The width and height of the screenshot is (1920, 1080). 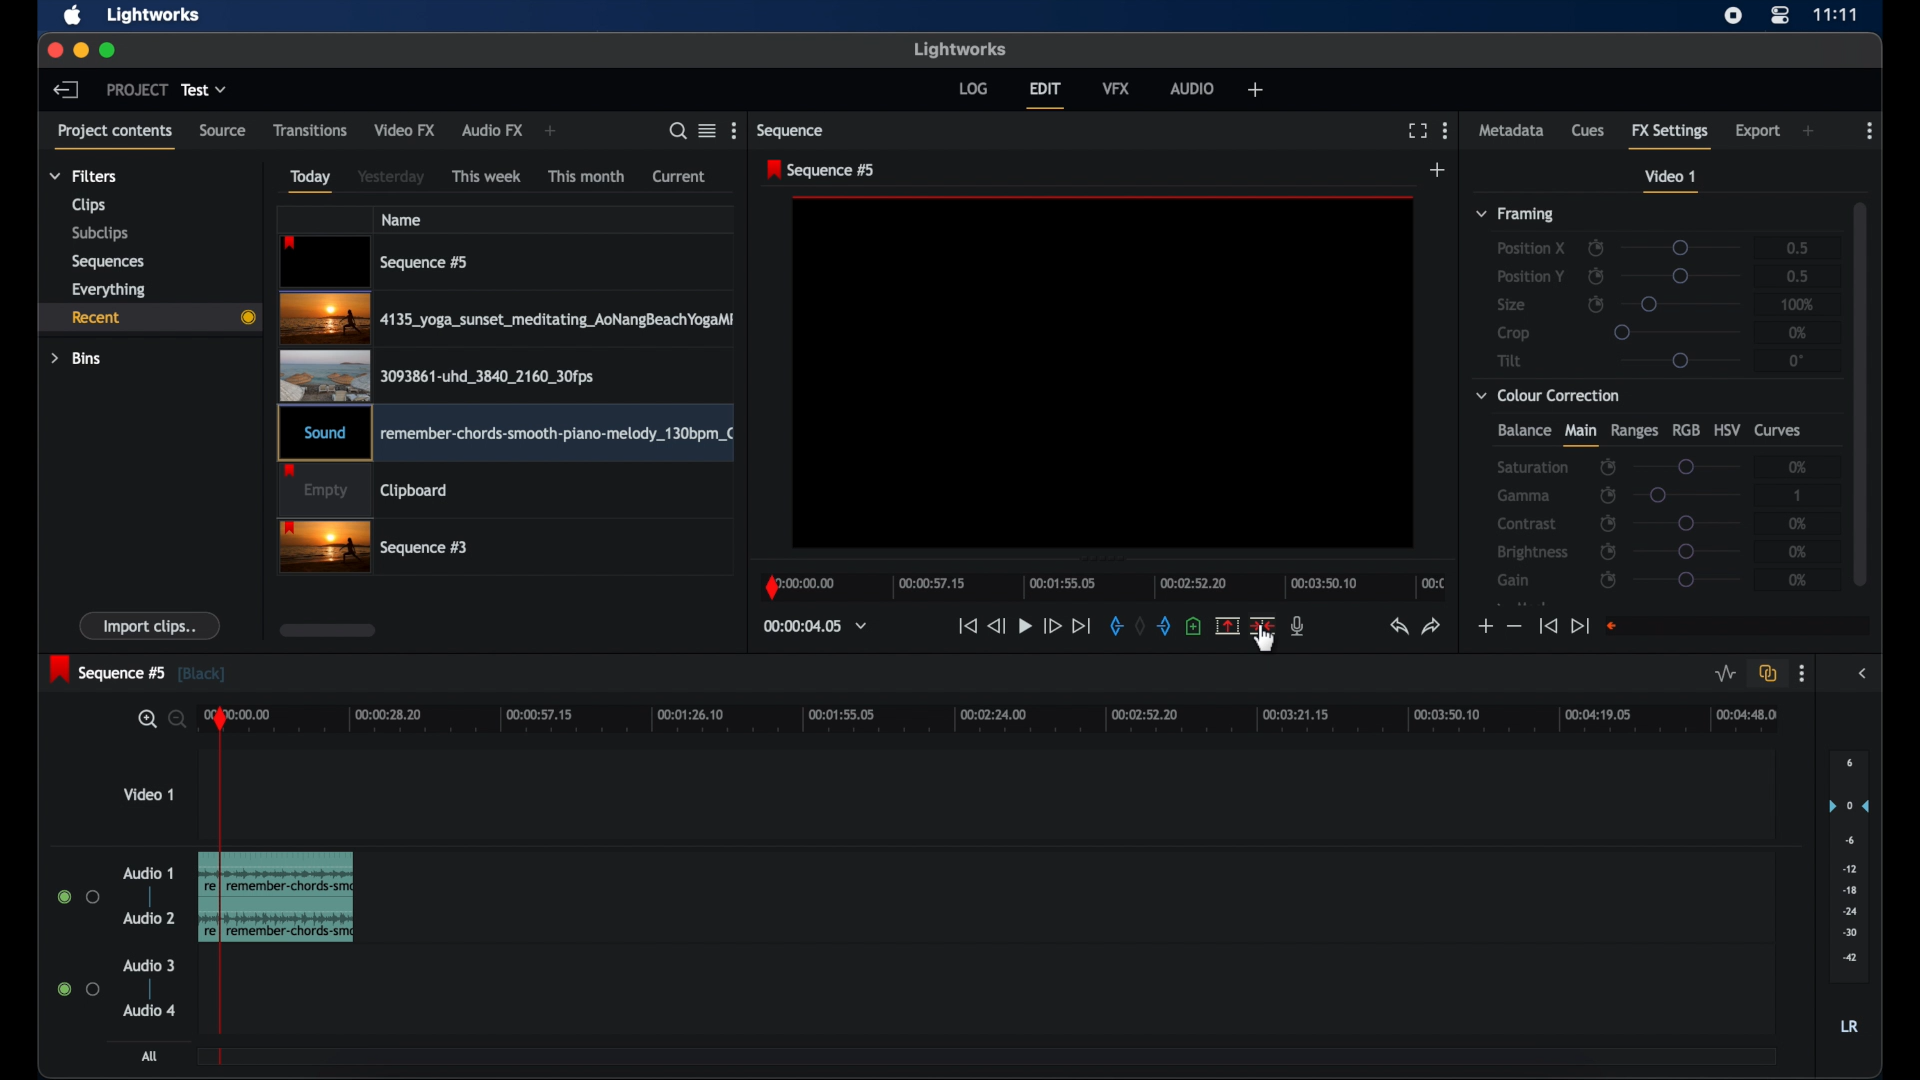 What do you see at coordinates (1793, 523) in the screenshot?
I see `0%` at bounding box center [1793, 523].